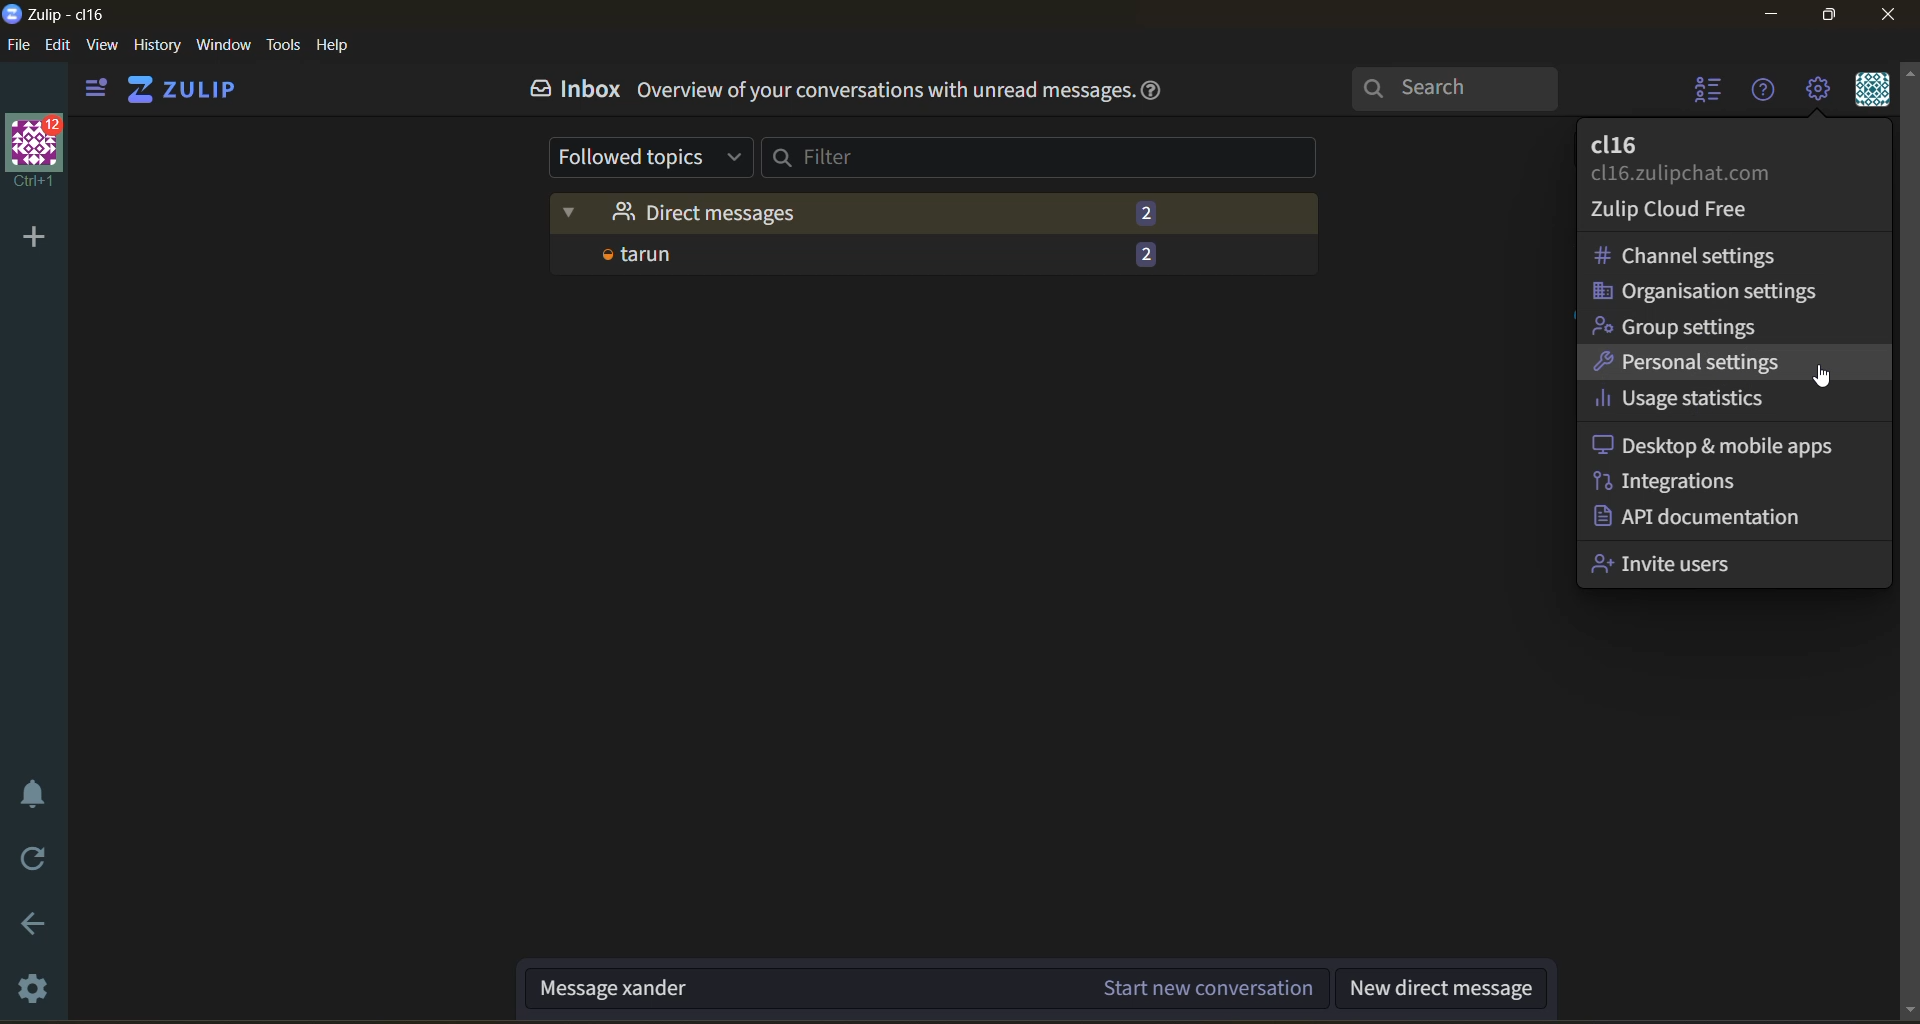 The width and height of the screenshot is (1920, 1024). Describe the element at coordinates (38, 152) in the screenshot. I see `organisation name and profile picture` at that location.